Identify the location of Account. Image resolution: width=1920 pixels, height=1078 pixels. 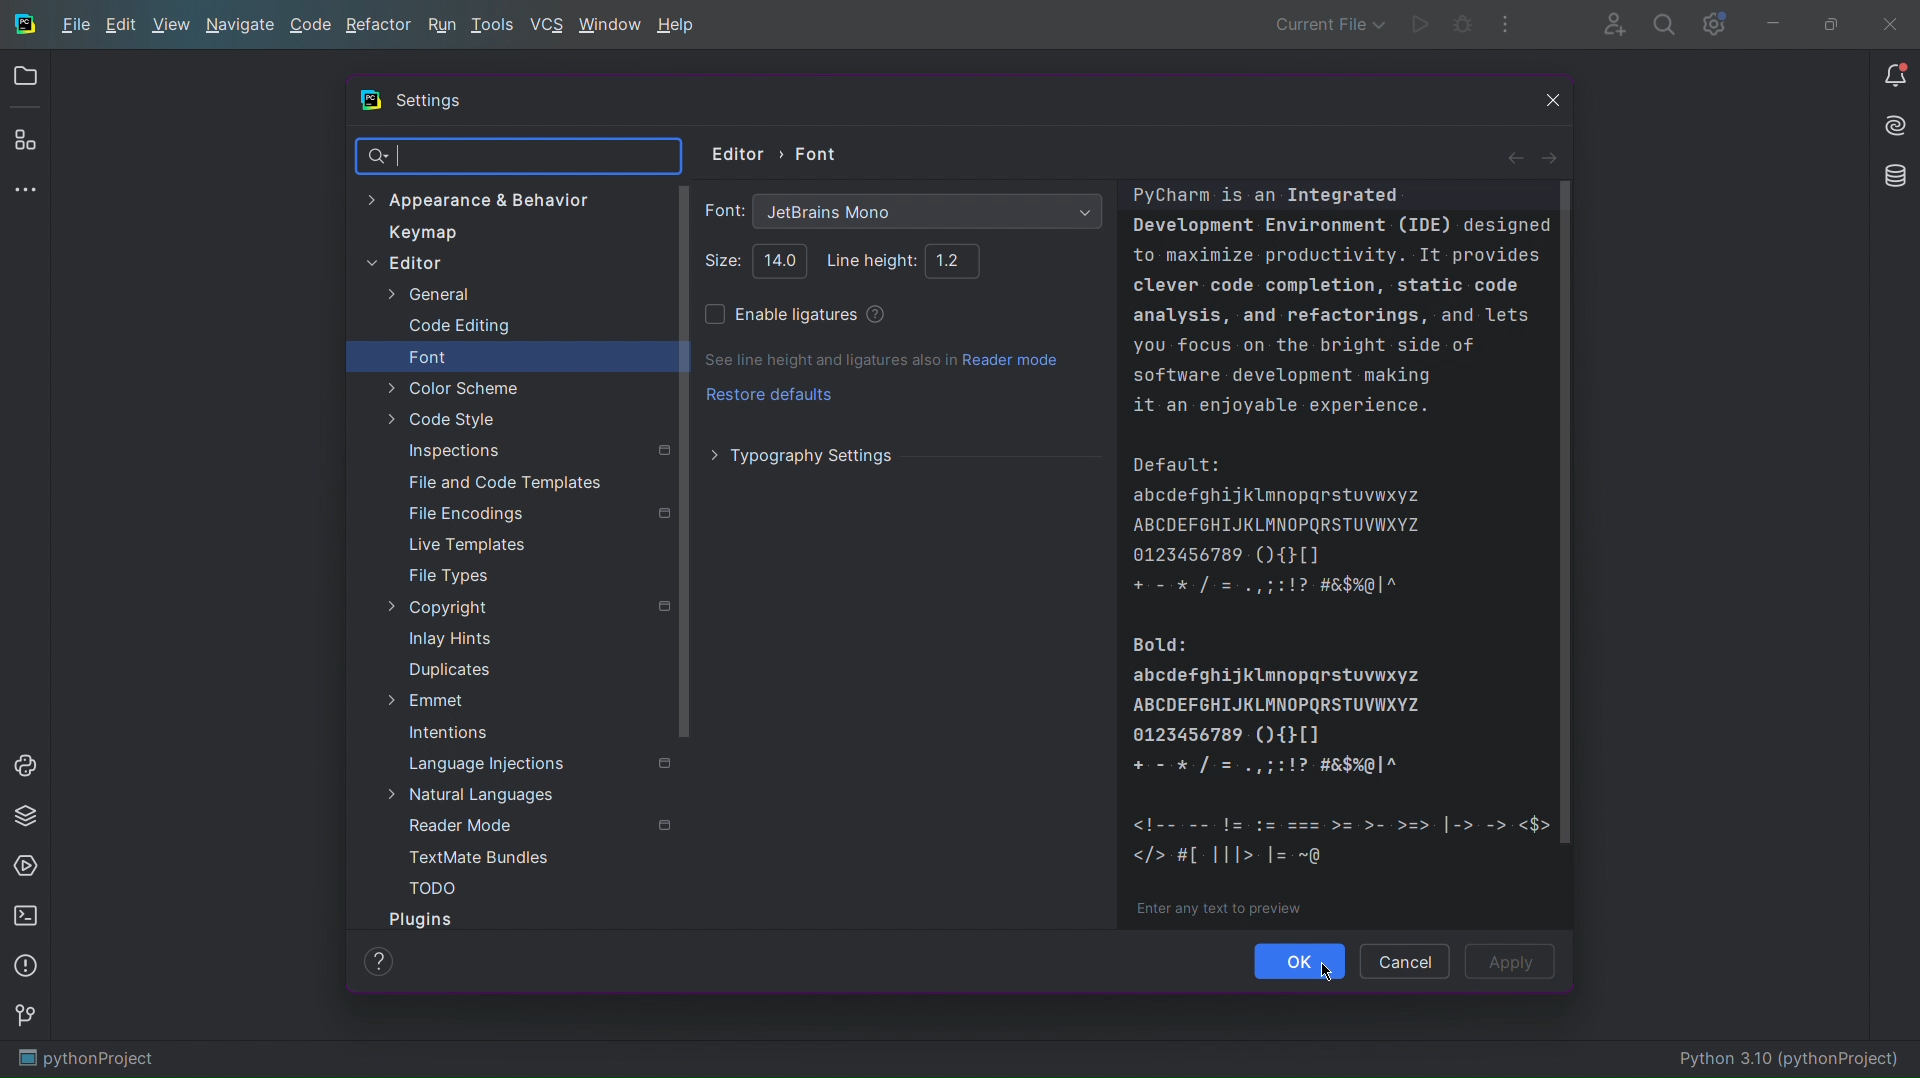
(1610, 23).